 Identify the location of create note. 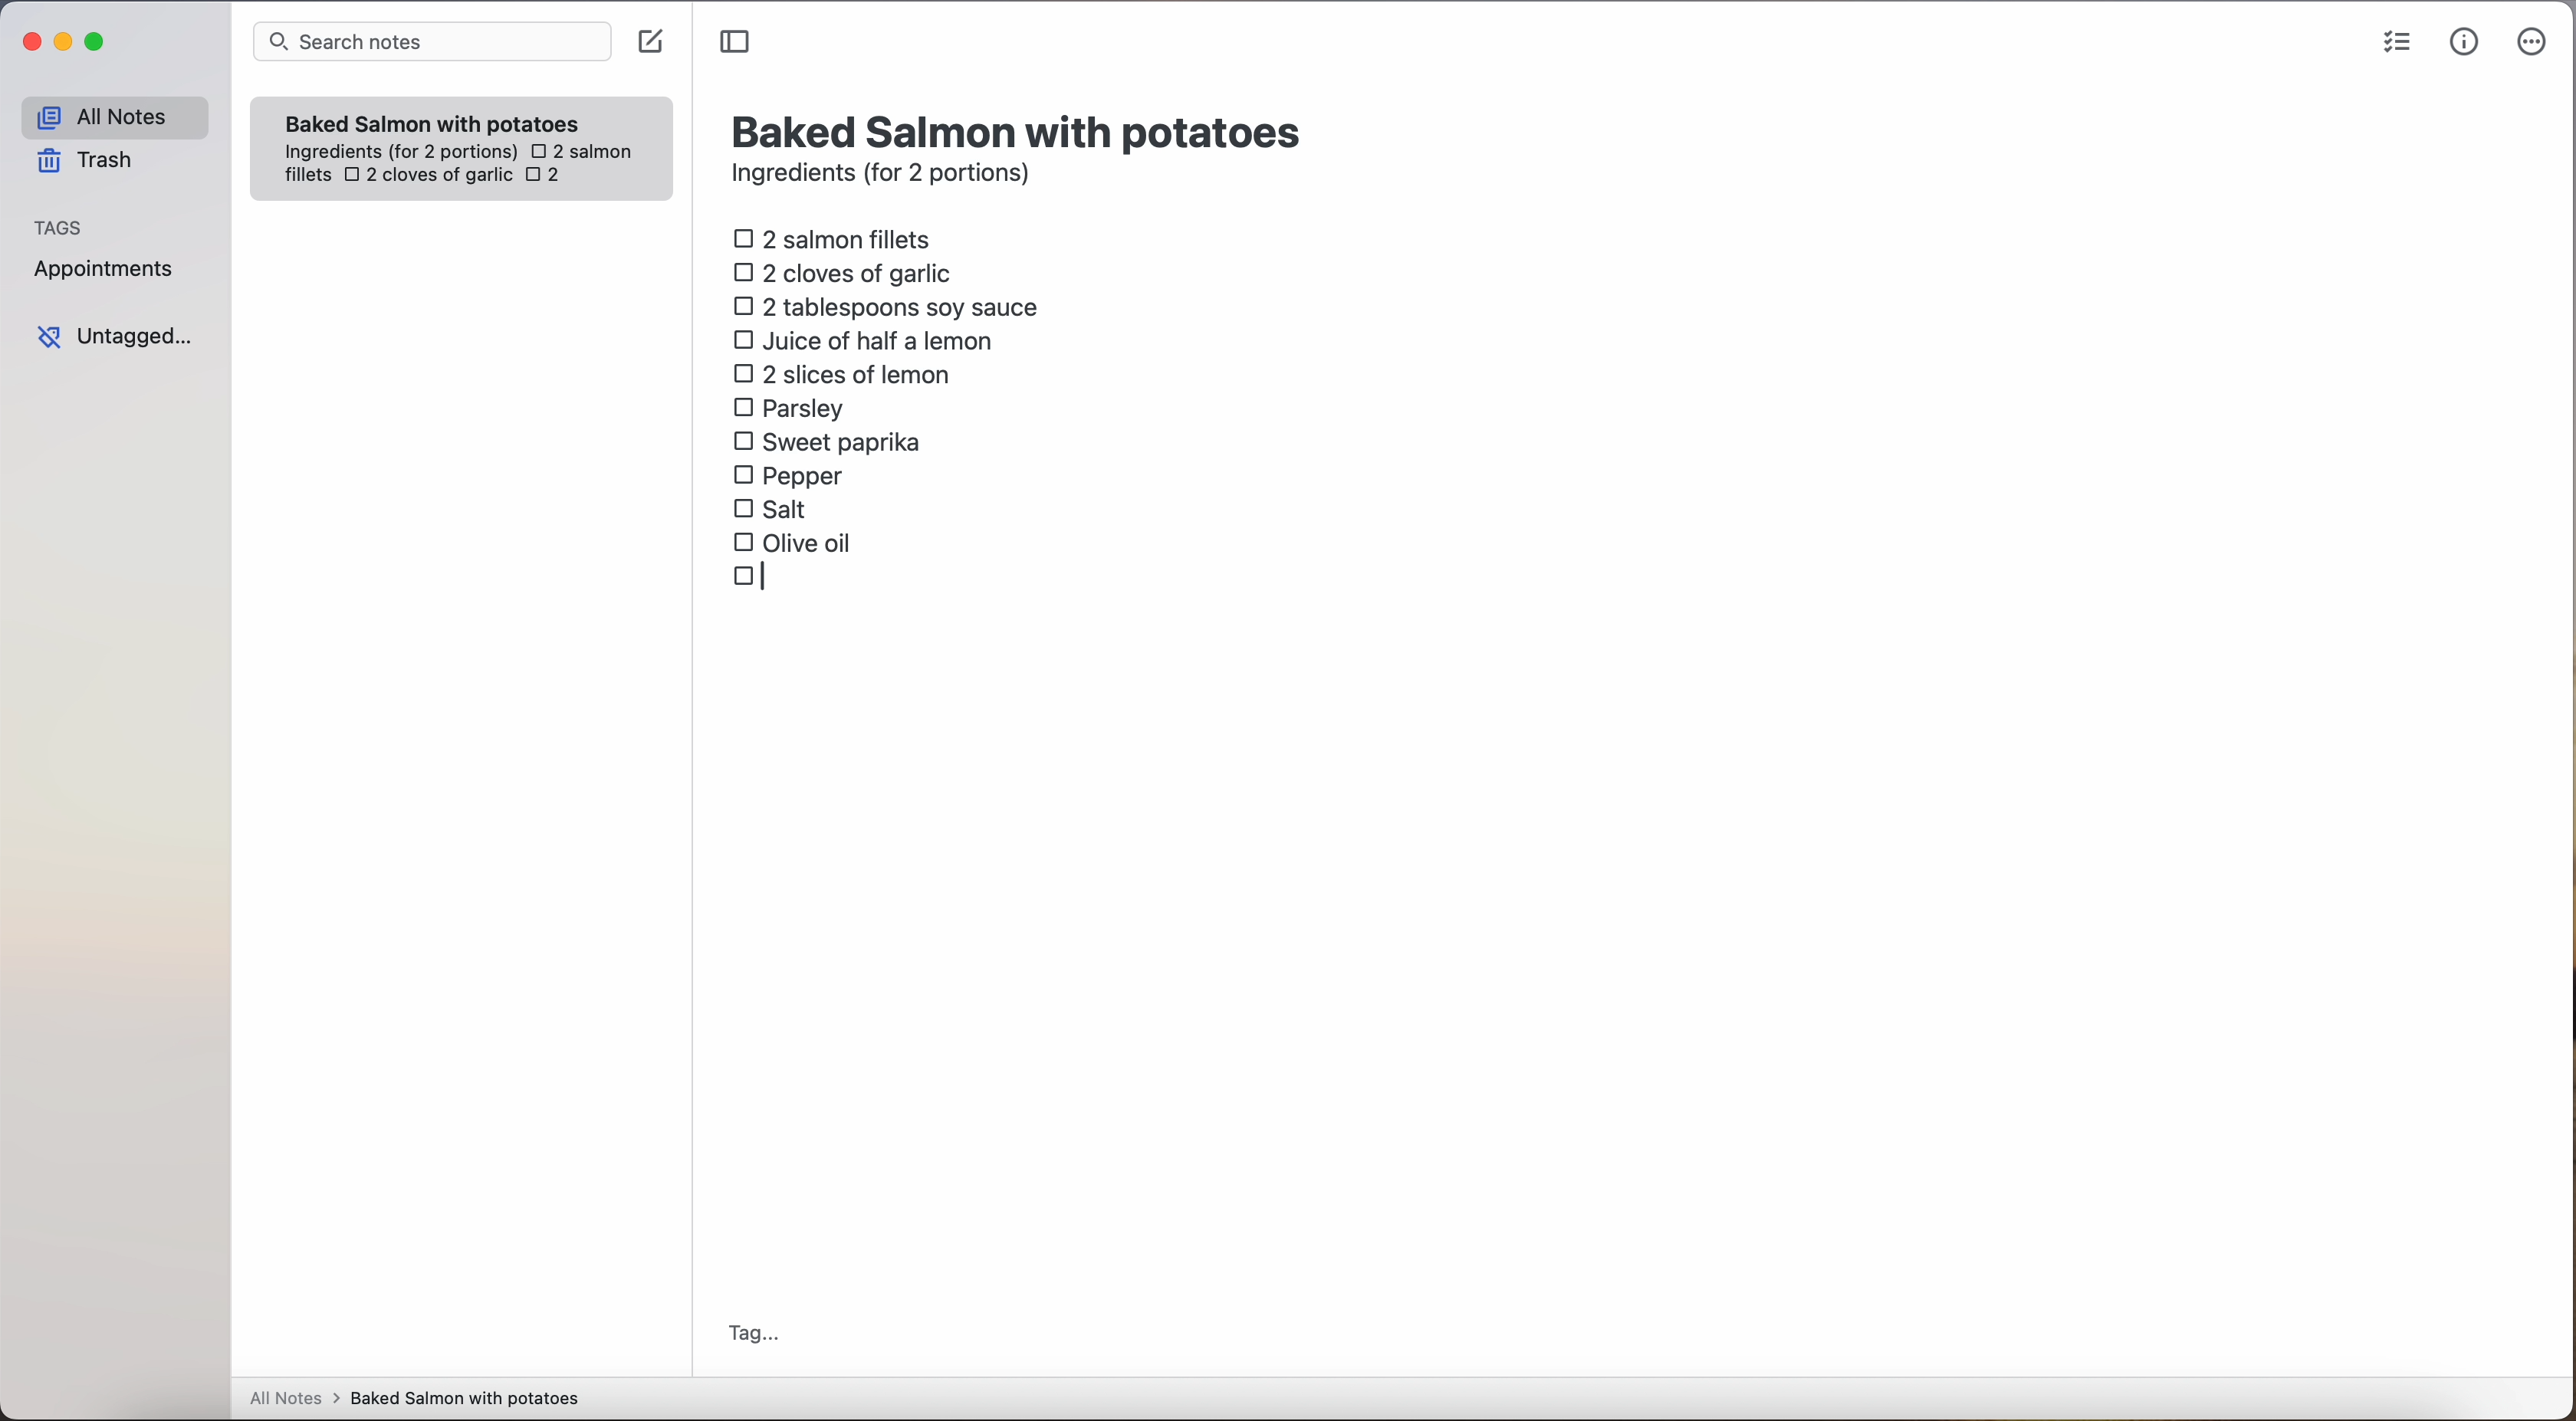
(649, 42).